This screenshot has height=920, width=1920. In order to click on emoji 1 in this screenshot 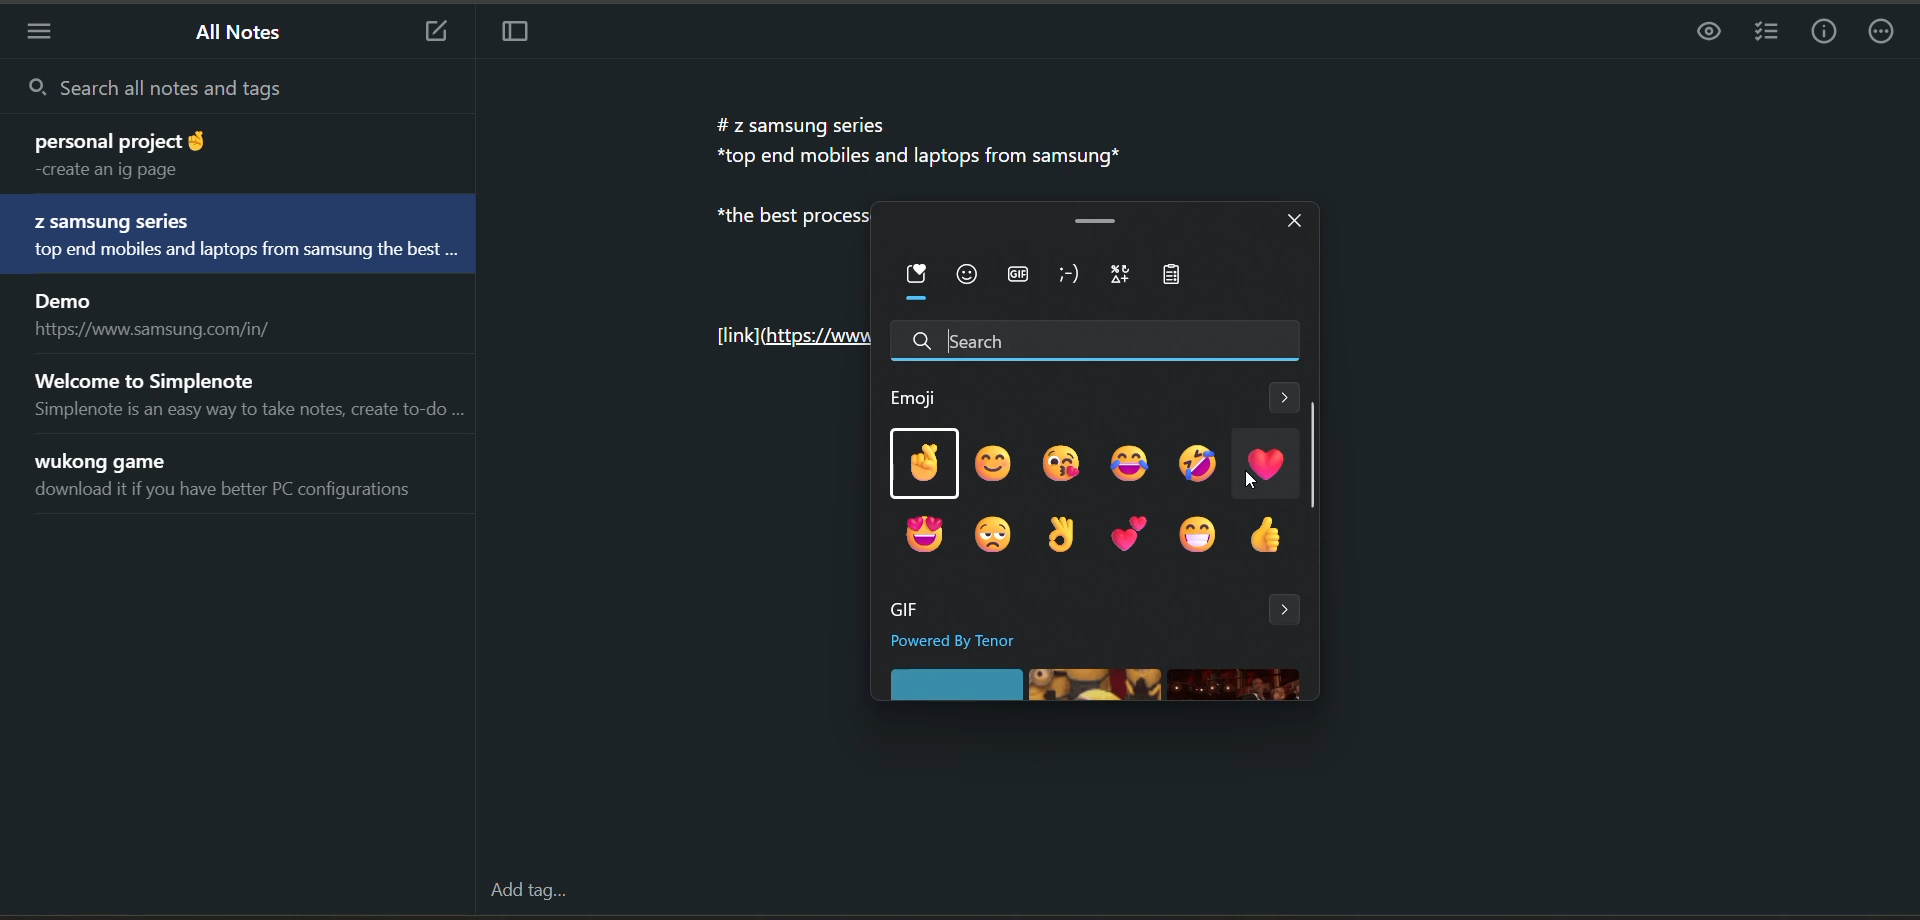, I will do `click(923, 463)`.